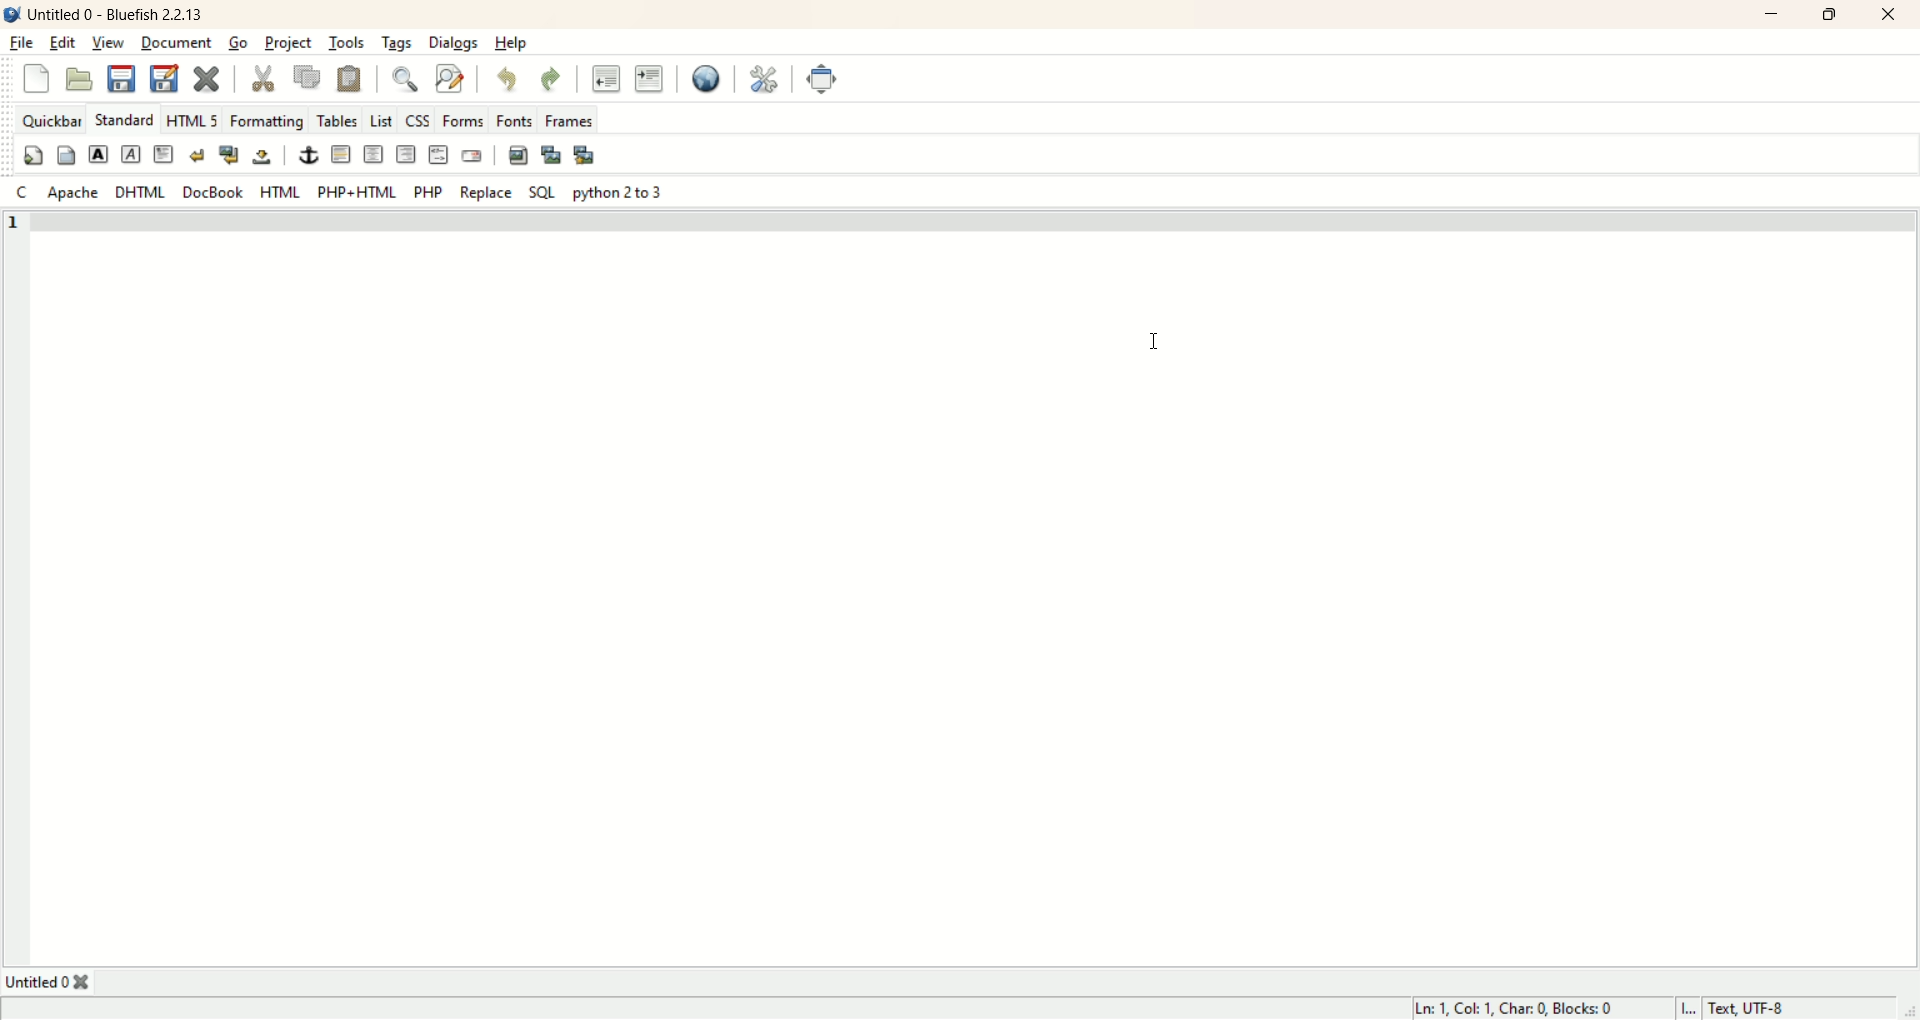 Image resolution: width=1920 pixels, height=1020 pixels. What do you see at coordinates (308, 78) in the screenshot?
I see `copy` at bounding box center [308, 78].